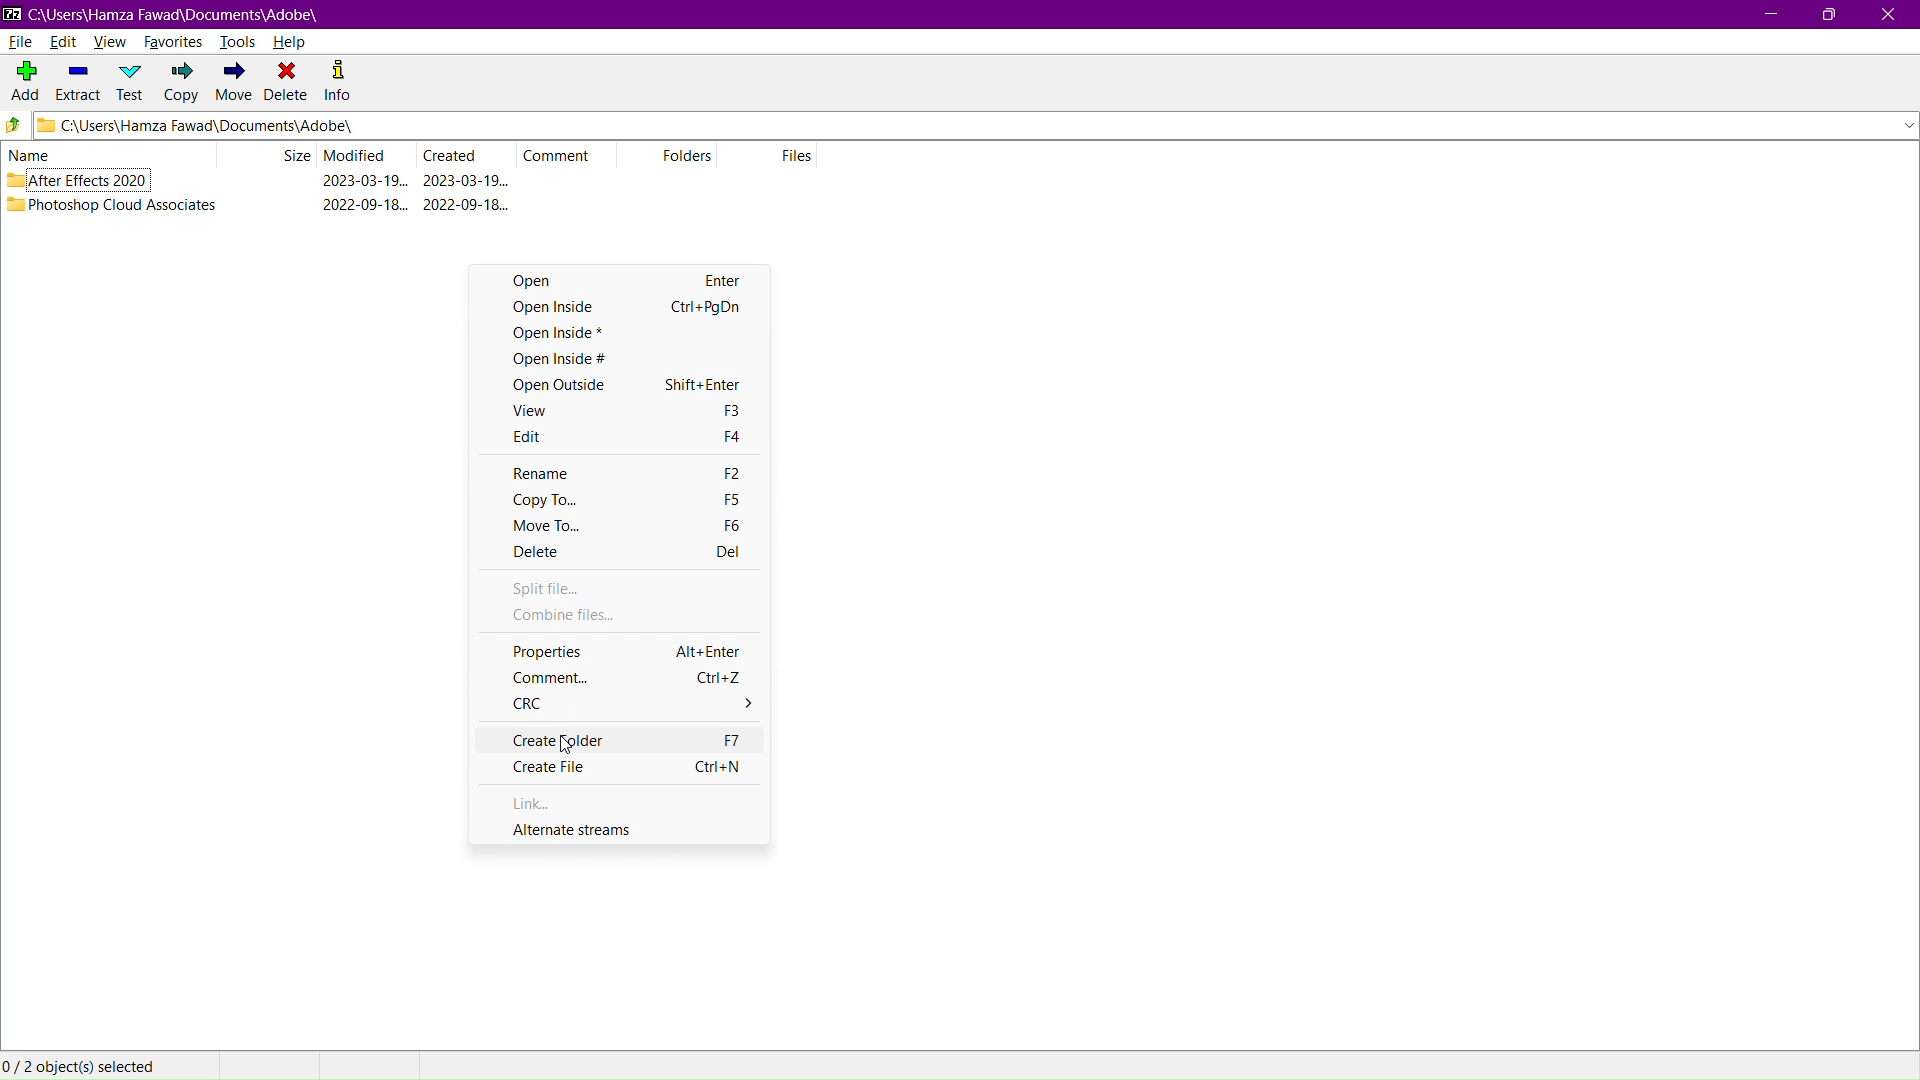 The image size is (1920, 1080). Describe the element at coordinates (1767, 15) in the screenshot. I see `Minimize` at that location.